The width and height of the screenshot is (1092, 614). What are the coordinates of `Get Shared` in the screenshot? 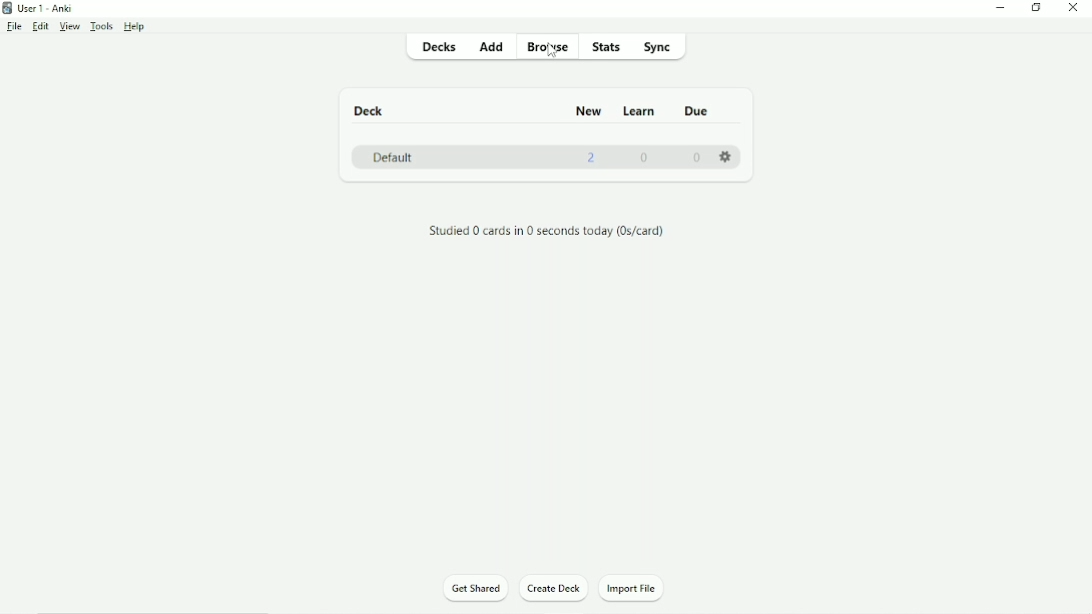 It's located at (474, 588).